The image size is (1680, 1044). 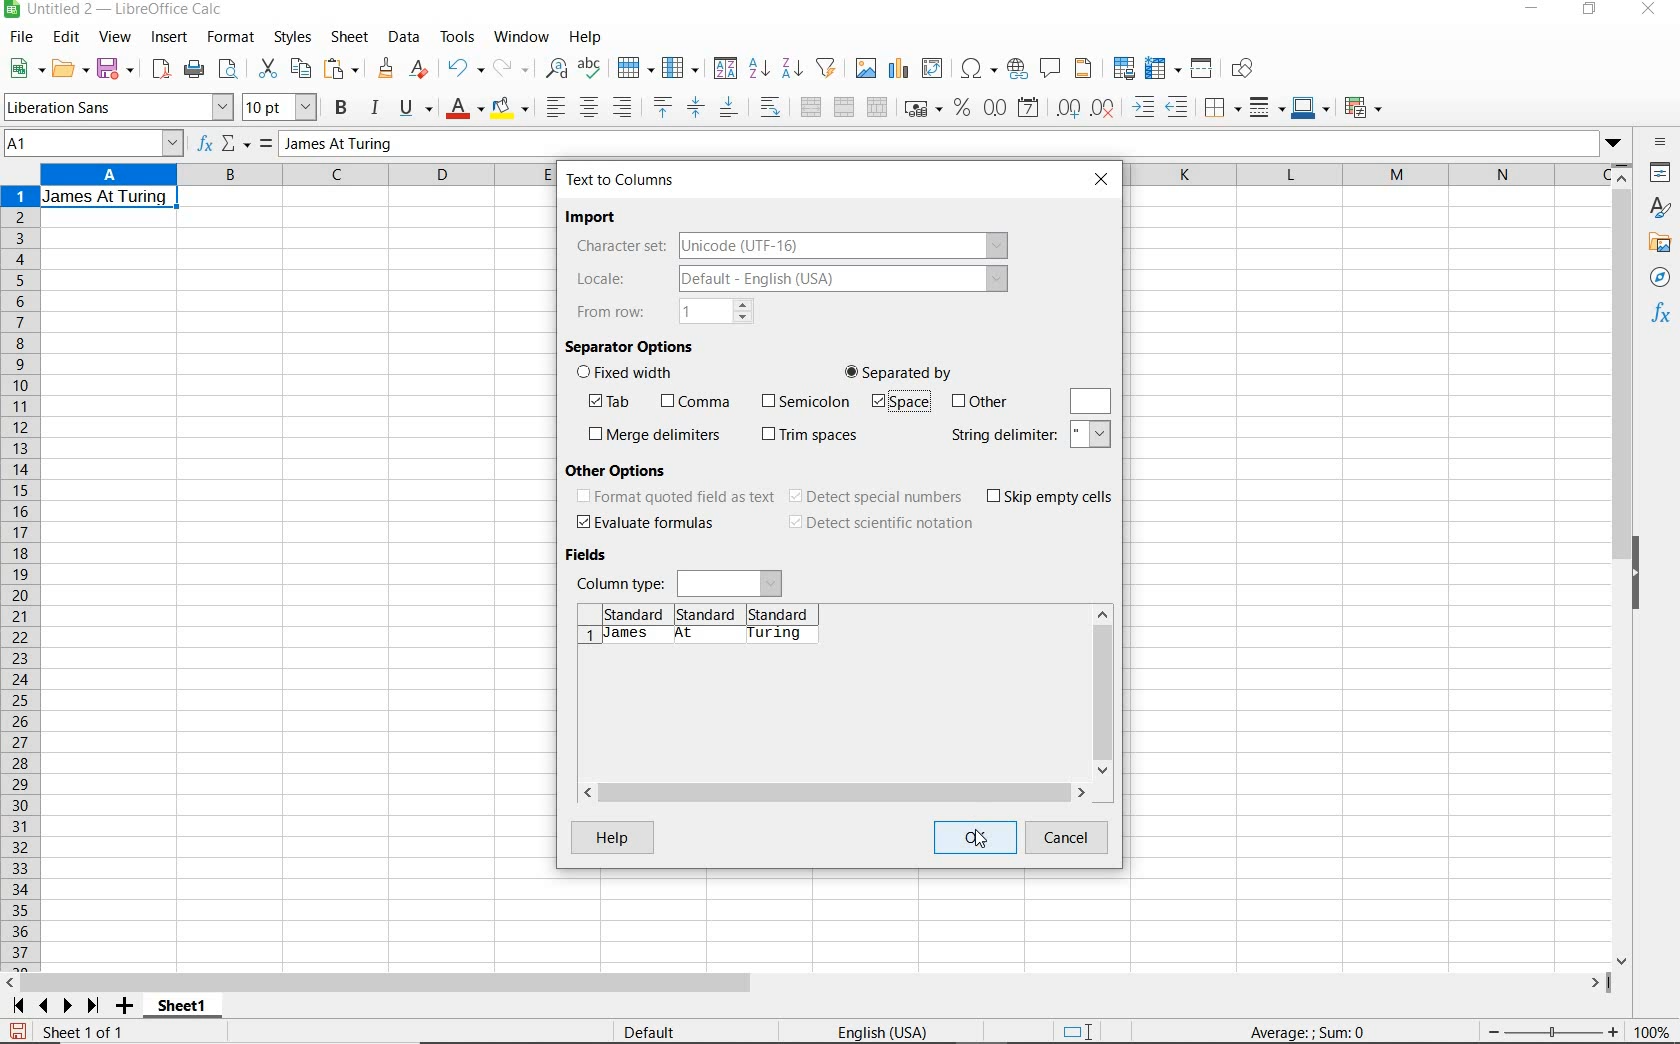 What do you see at coordinates (898, 403) in the screenshot?
I see `space` at bounding box center [898, 403].